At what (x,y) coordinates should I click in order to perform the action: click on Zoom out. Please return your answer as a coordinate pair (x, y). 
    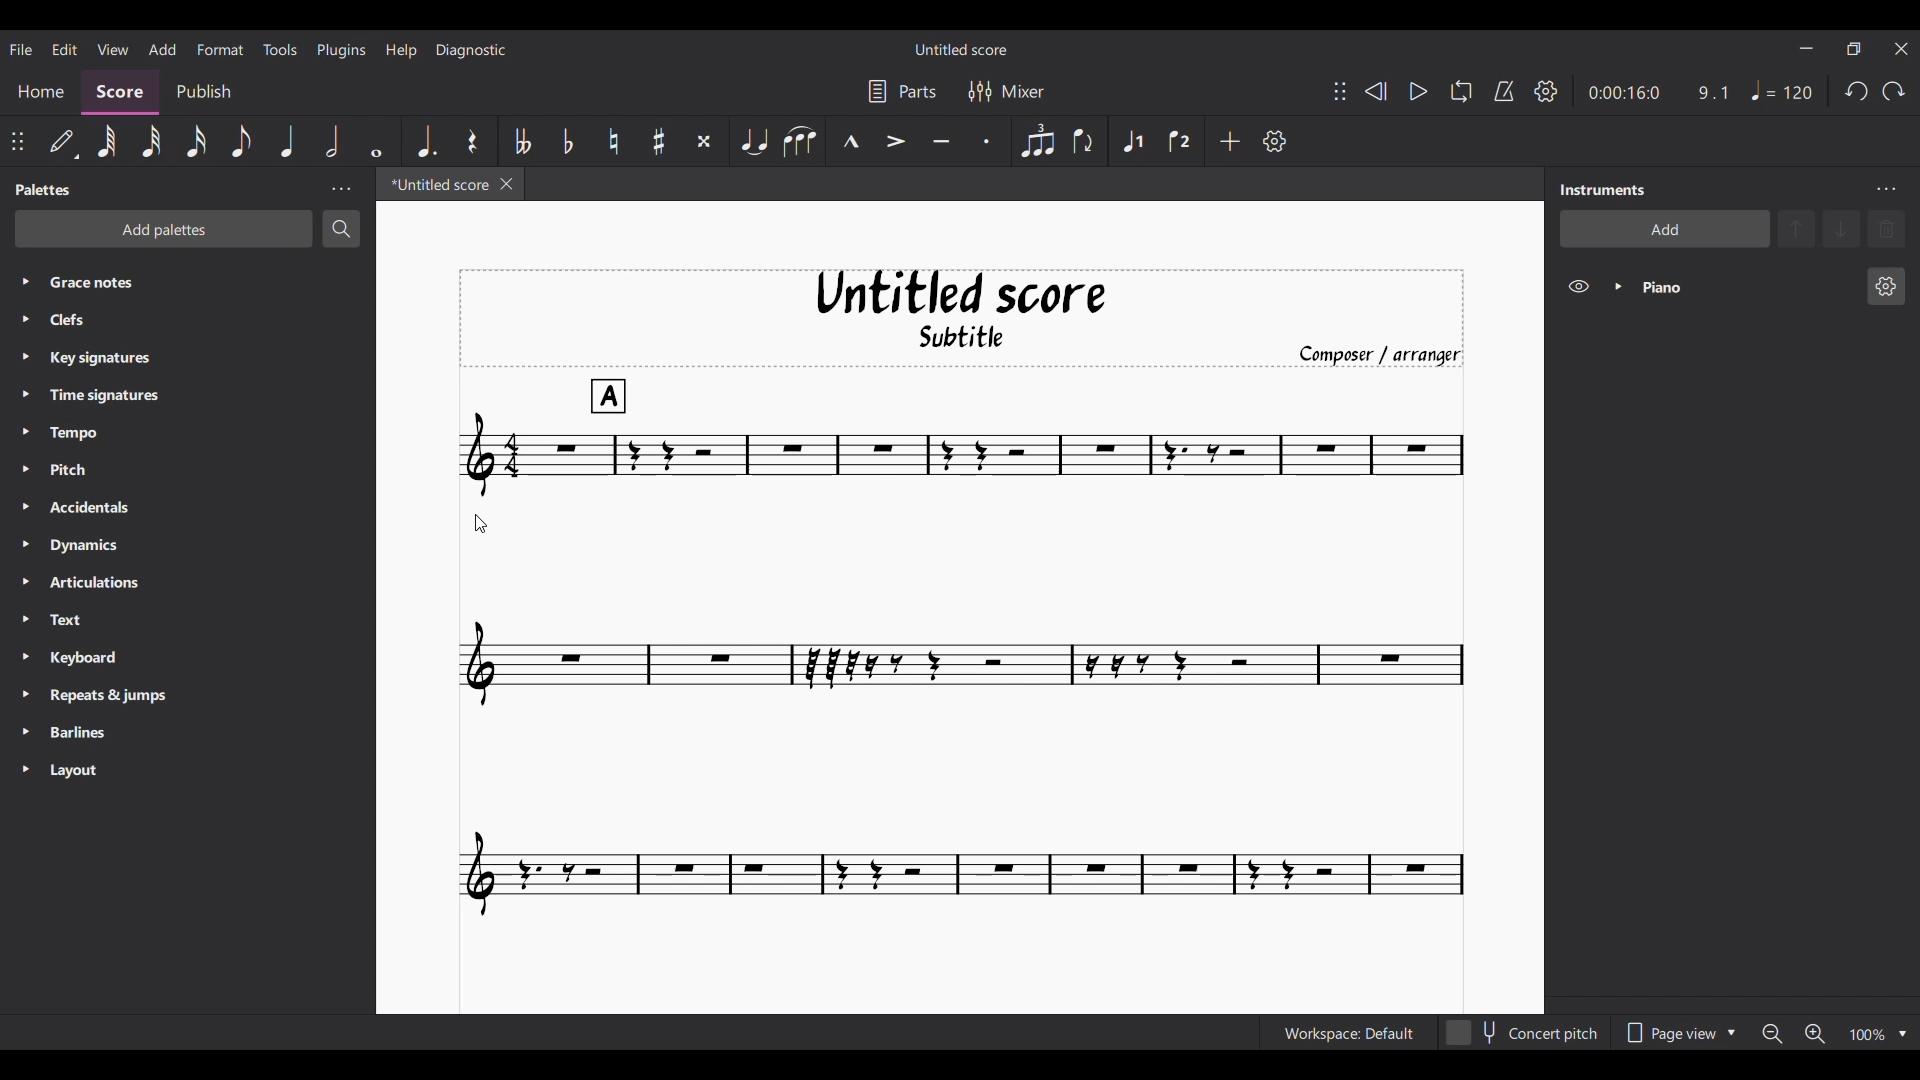
    Looking at the image, I should click on (1772, 1035).